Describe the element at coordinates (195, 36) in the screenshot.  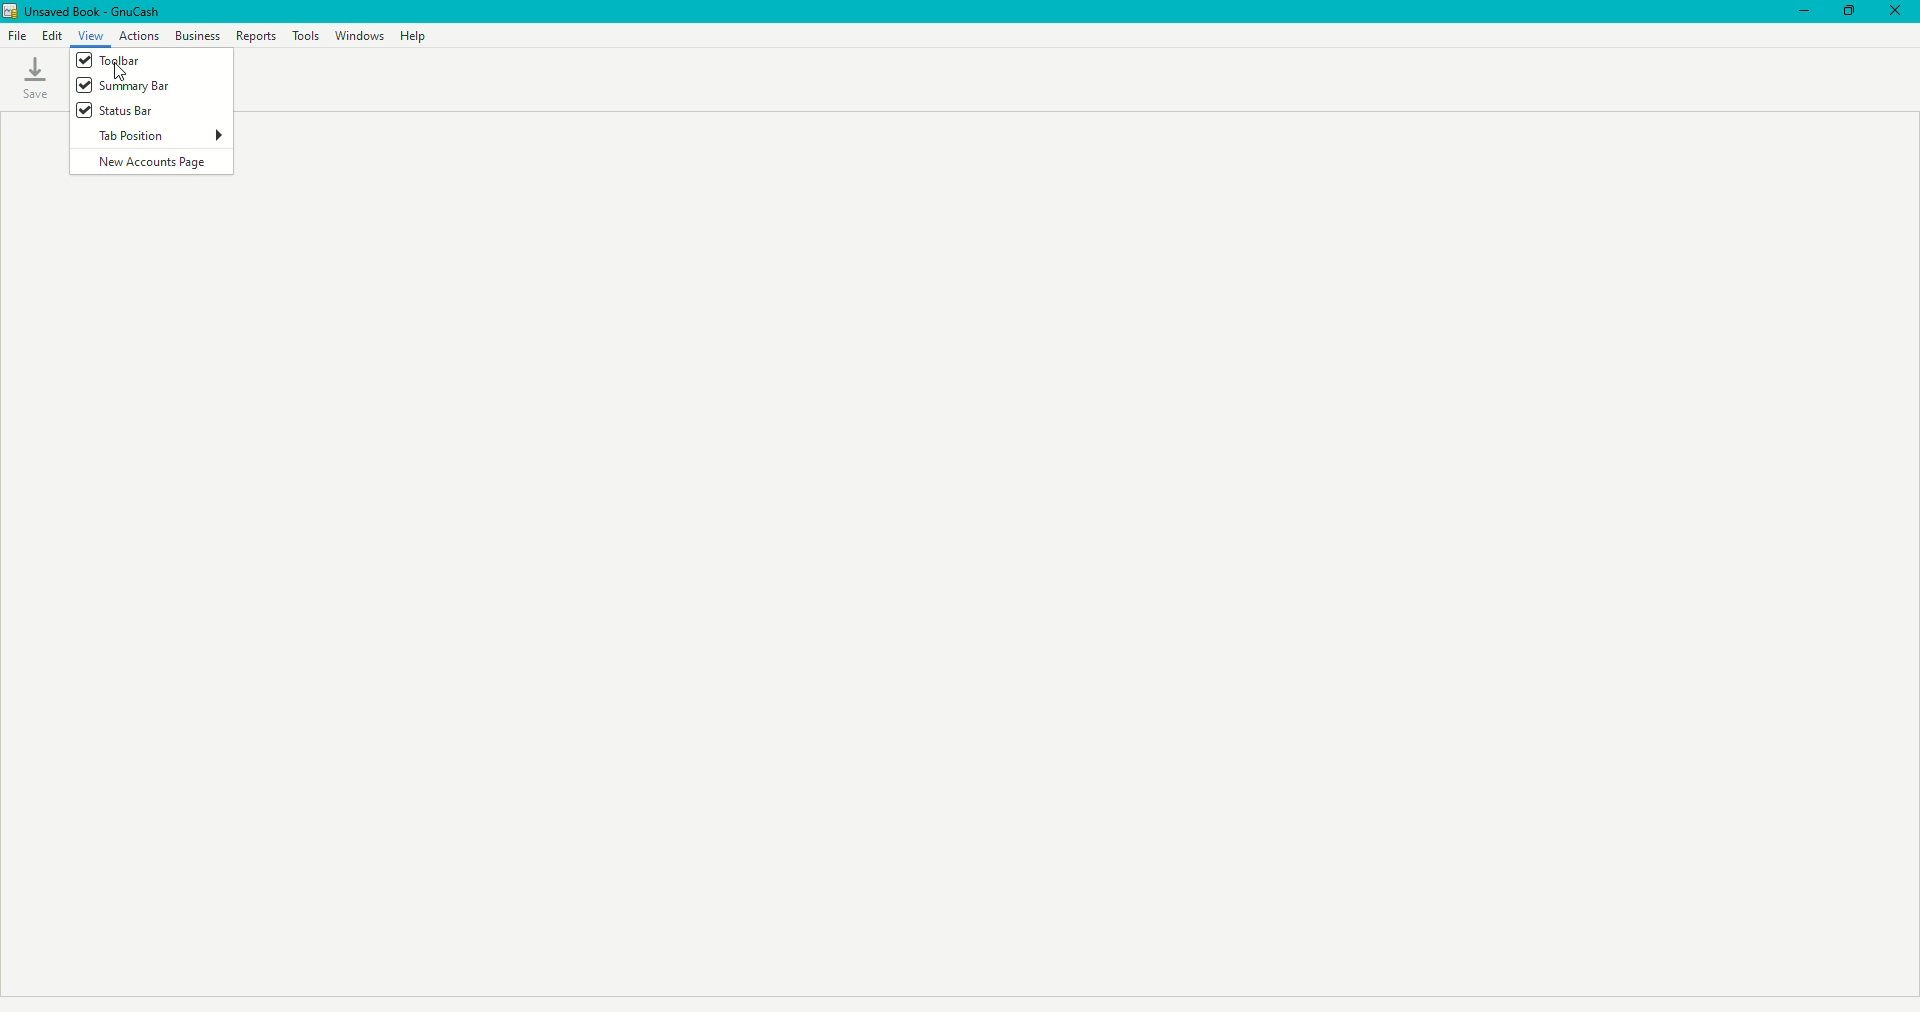
I see `Business` at that location.